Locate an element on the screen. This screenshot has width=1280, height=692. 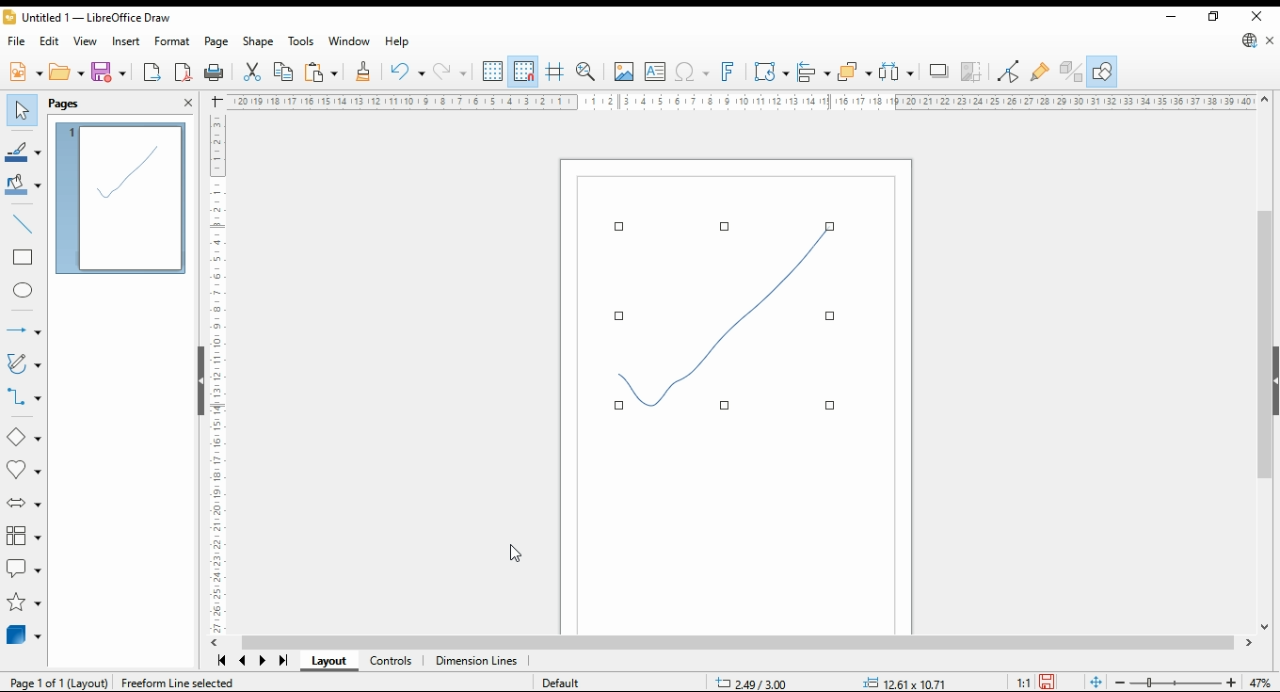
scroll bar is located at coordinates (741, 643).